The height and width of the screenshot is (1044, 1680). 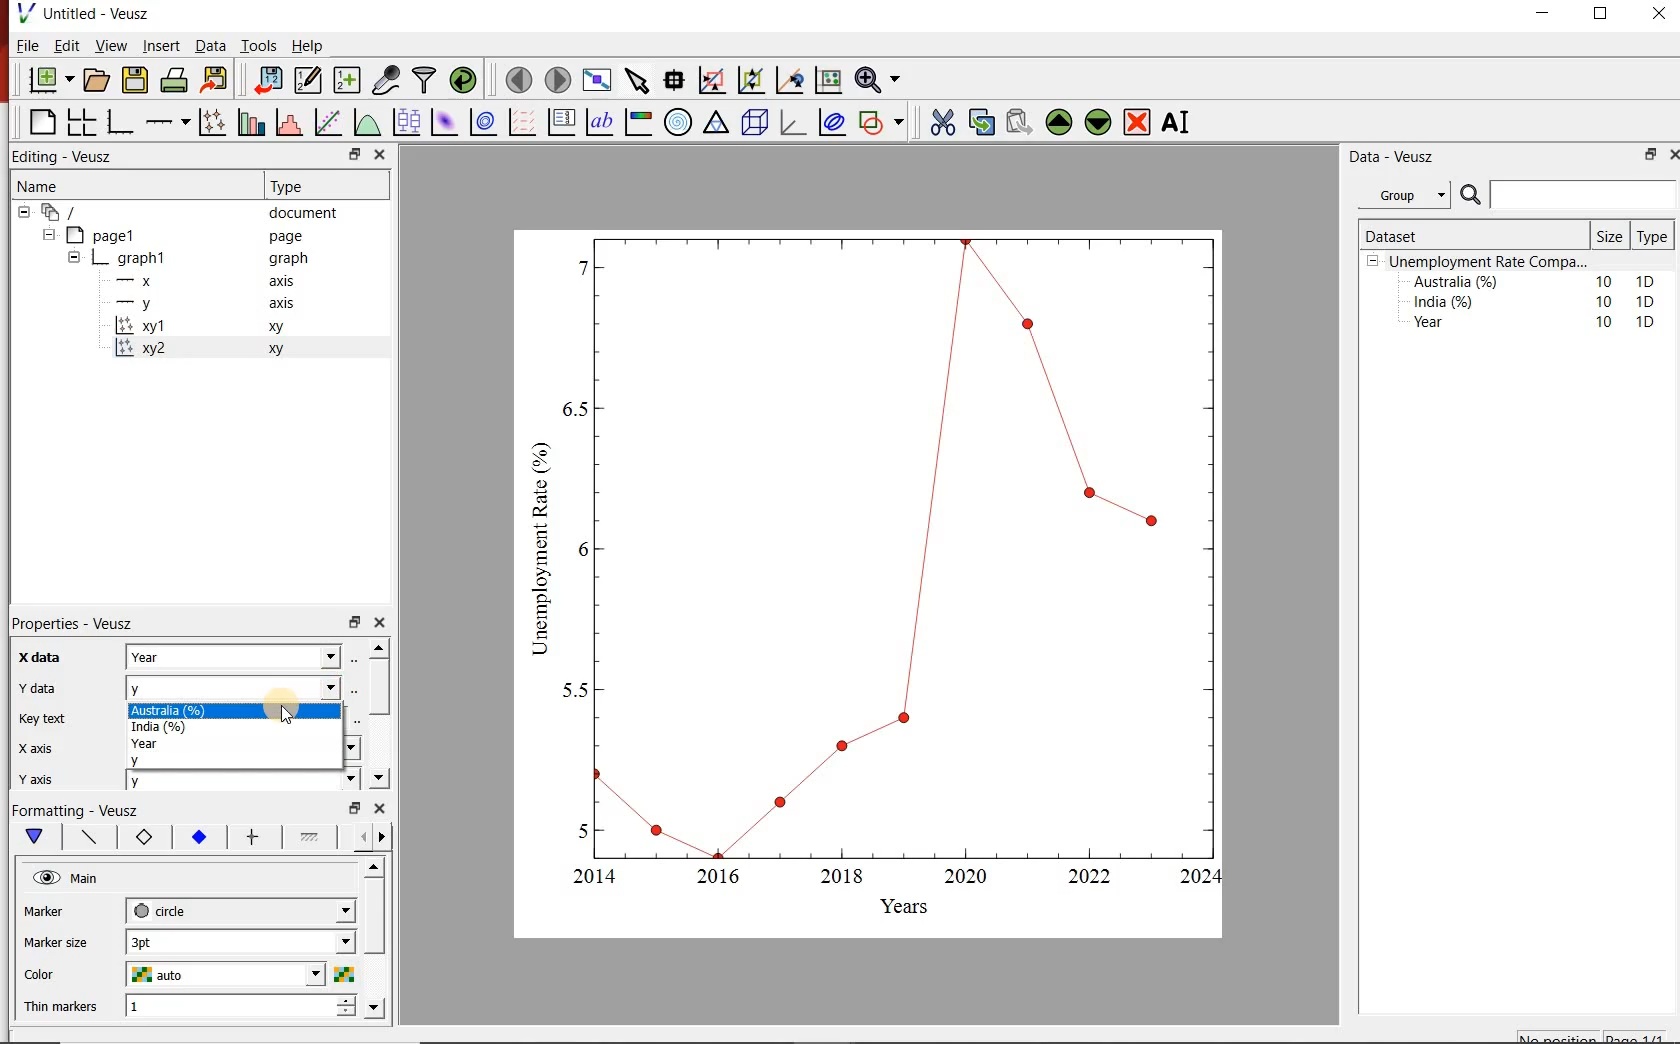 I want to click on y, so click(x=238, y=781).